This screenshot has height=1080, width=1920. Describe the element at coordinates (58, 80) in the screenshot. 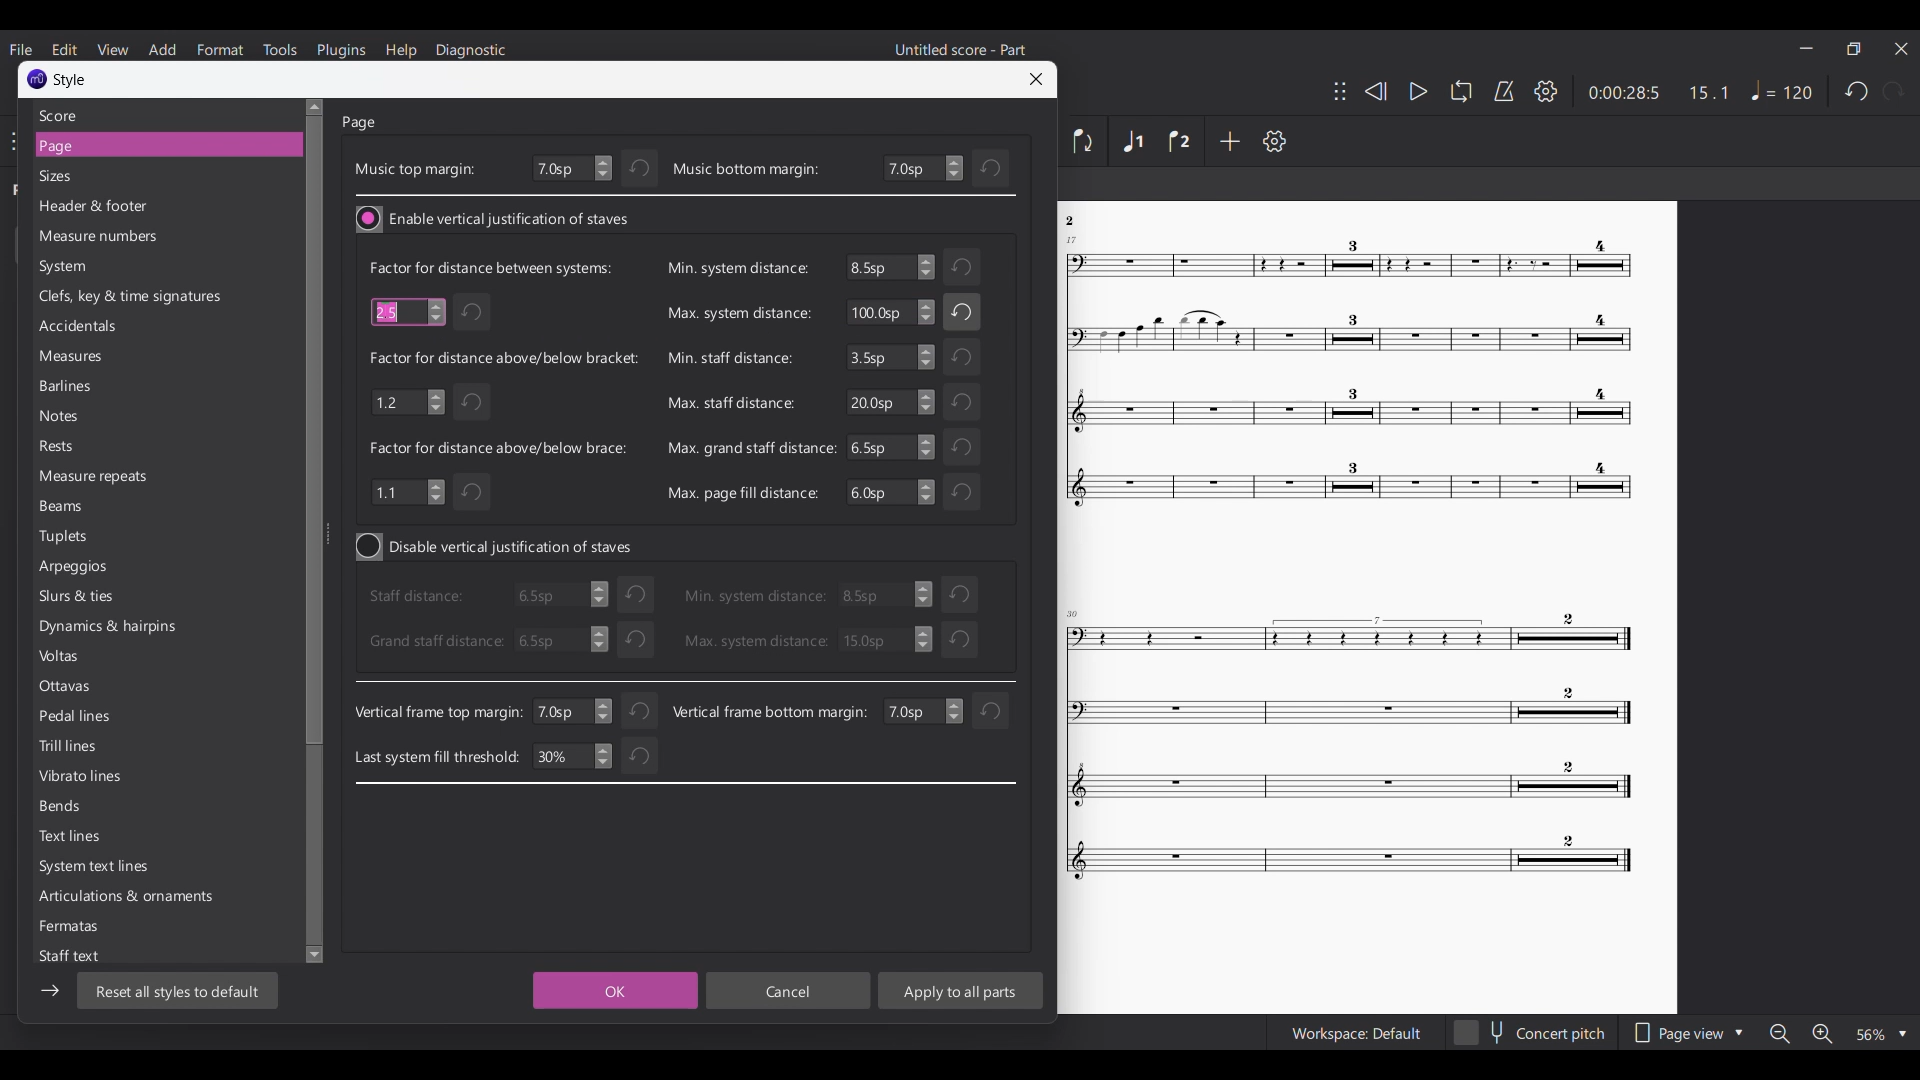

I see `Window title` at that location.